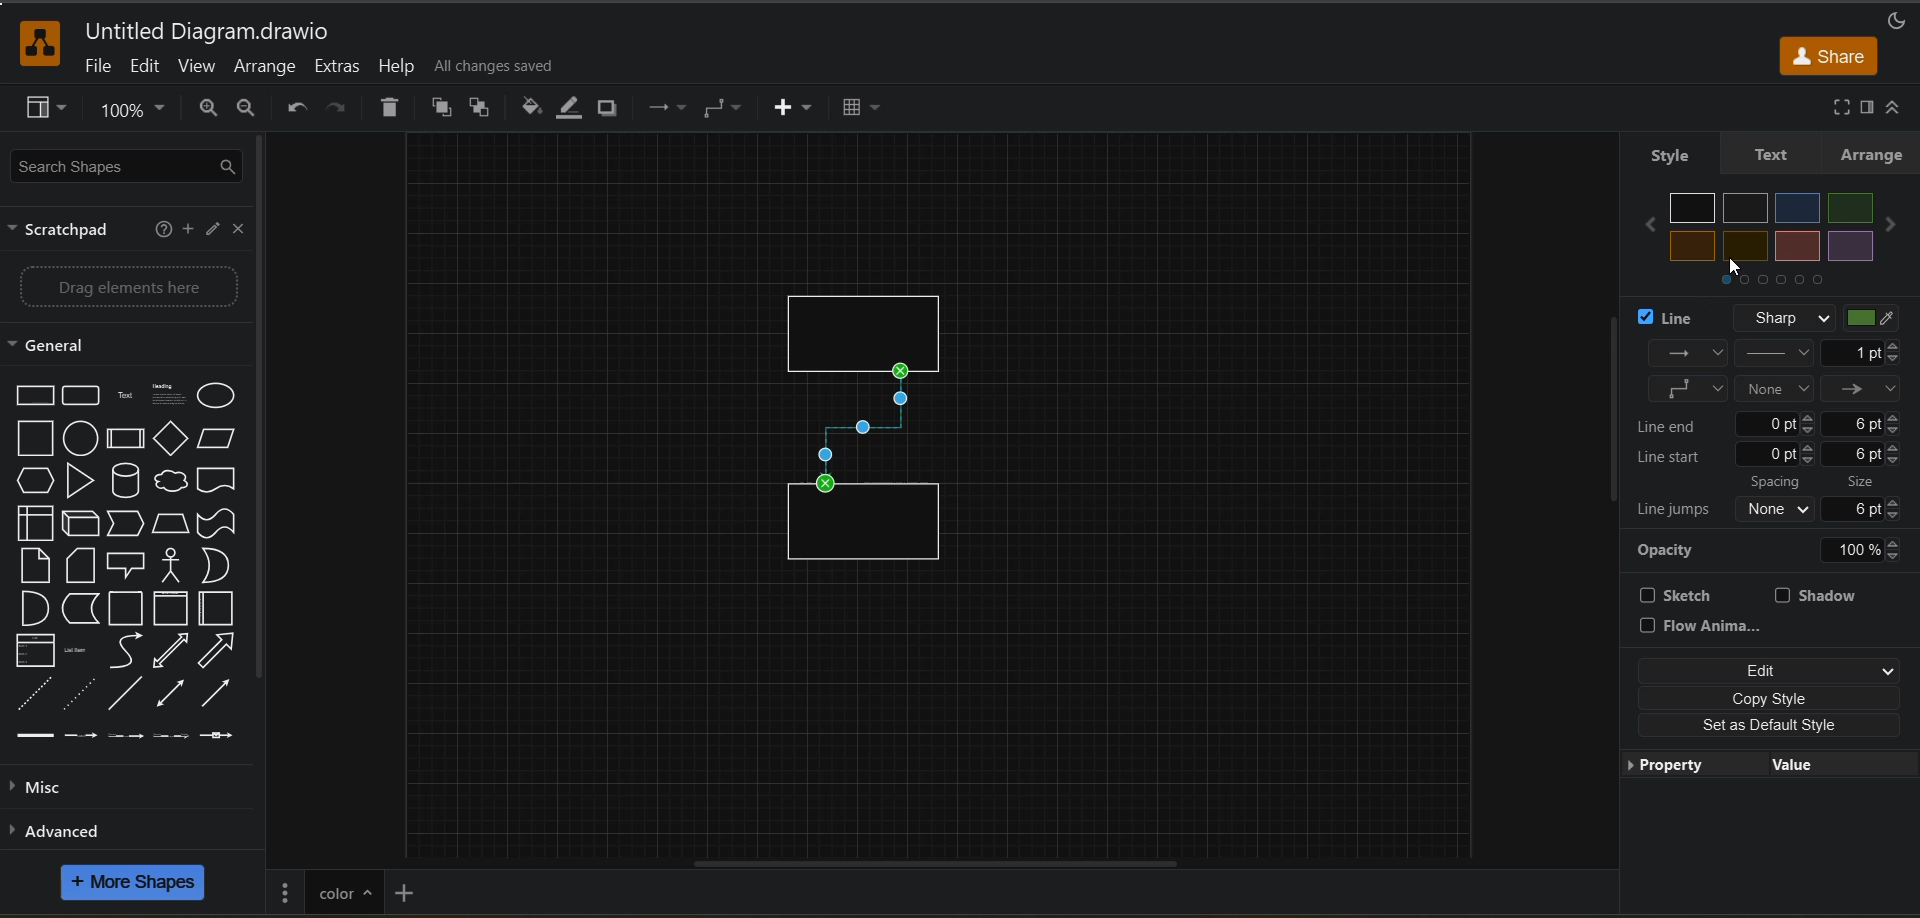 This screenshot has height=918, width=1920. Describe the element at coordinates (407, 891) in the screenshot. I see `insert page` at that location.